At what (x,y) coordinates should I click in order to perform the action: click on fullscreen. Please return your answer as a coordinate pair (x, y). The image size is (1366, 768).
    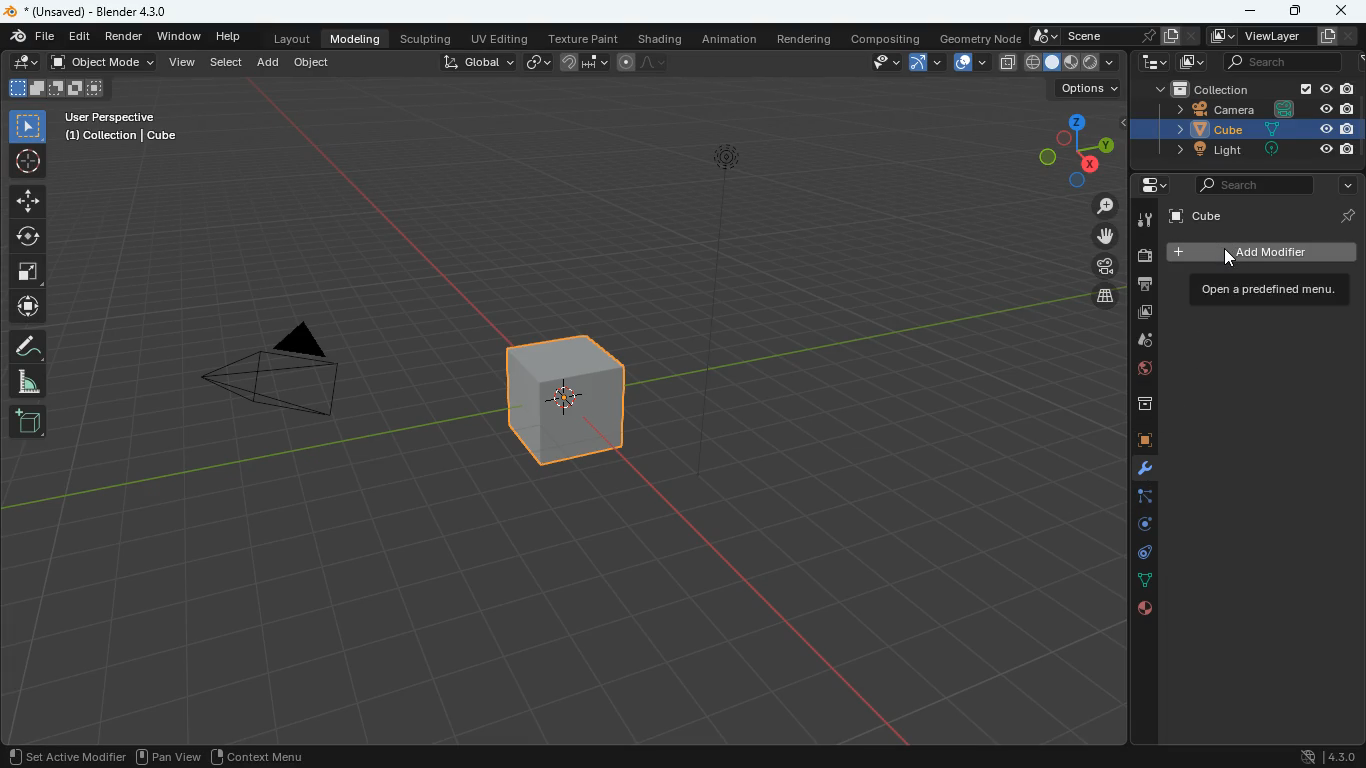
    Looking at the image, I should click on (63, 88).